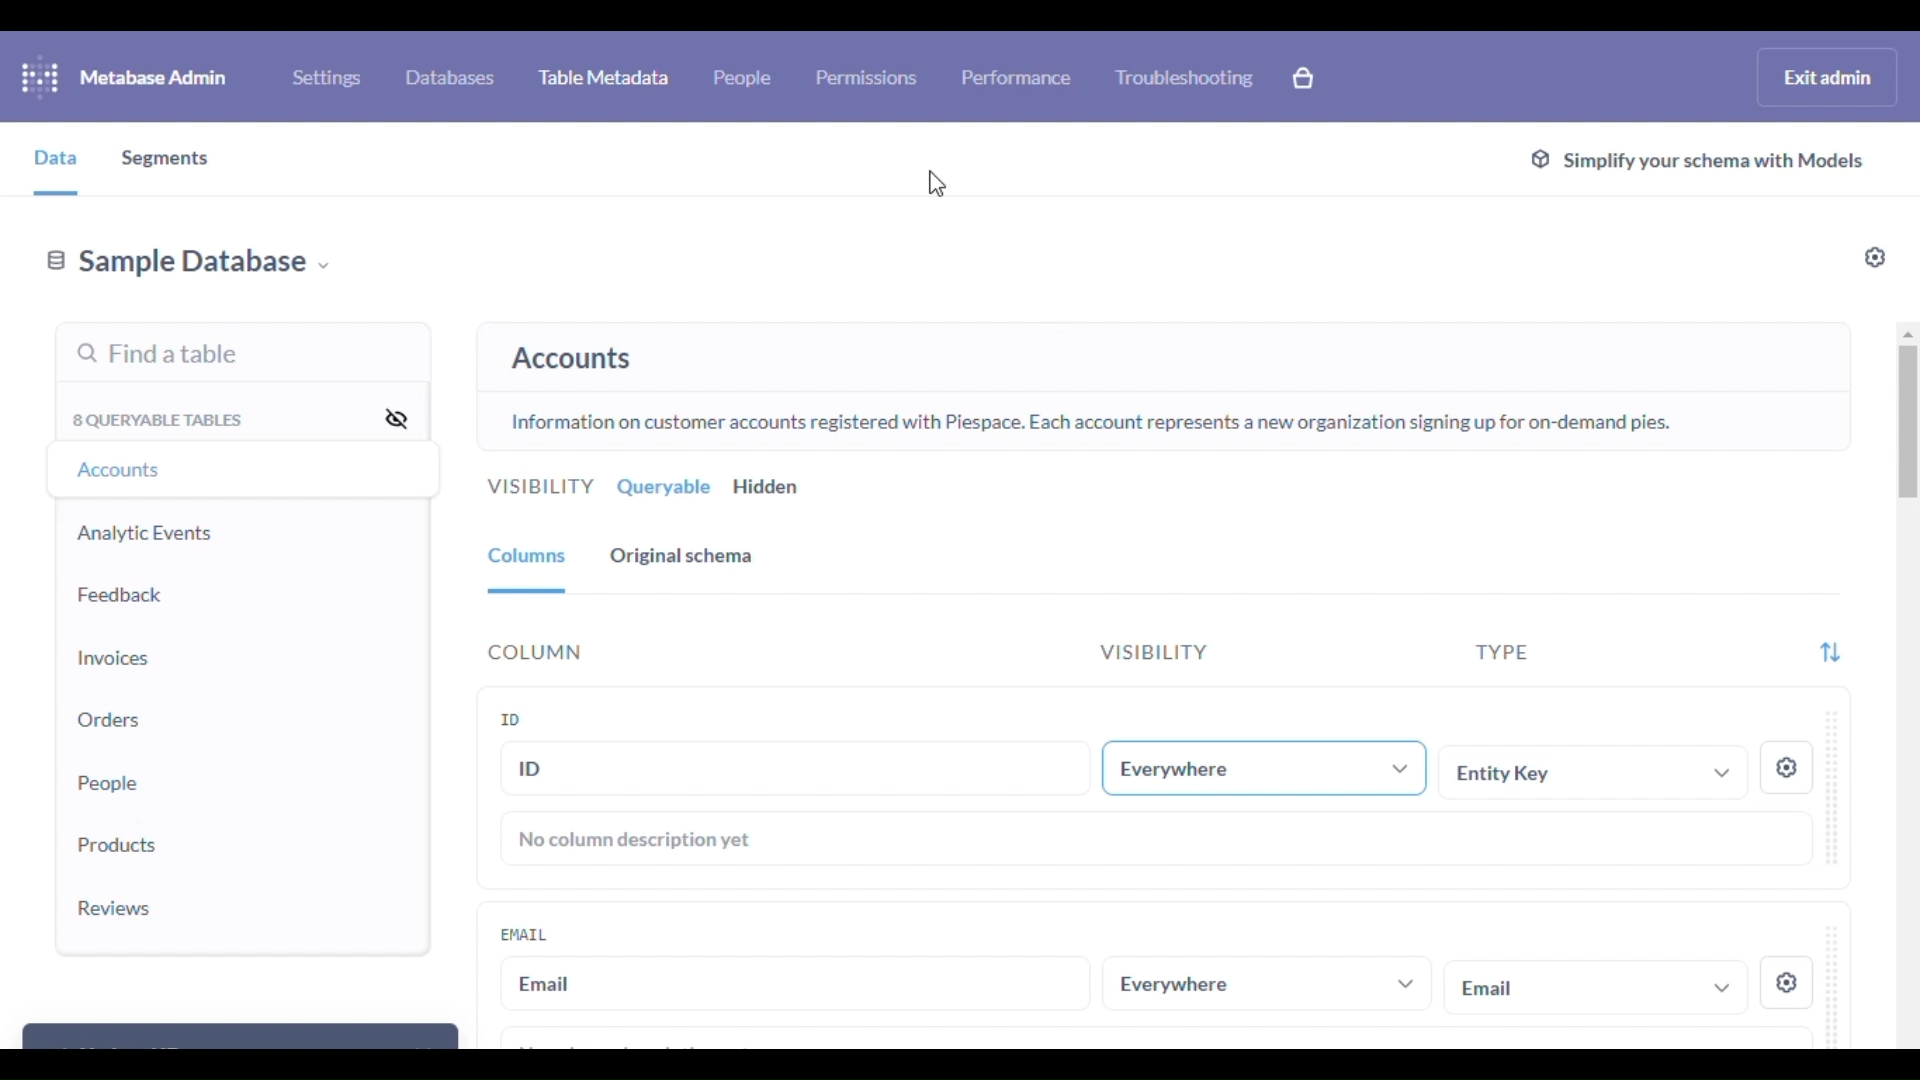 Image resolution: width=1920 pixels, height=1080 pixels. What do you see at coordinates (1830, 654) in the screenshot?
I see `filter` at bounding box center [1830, 654].